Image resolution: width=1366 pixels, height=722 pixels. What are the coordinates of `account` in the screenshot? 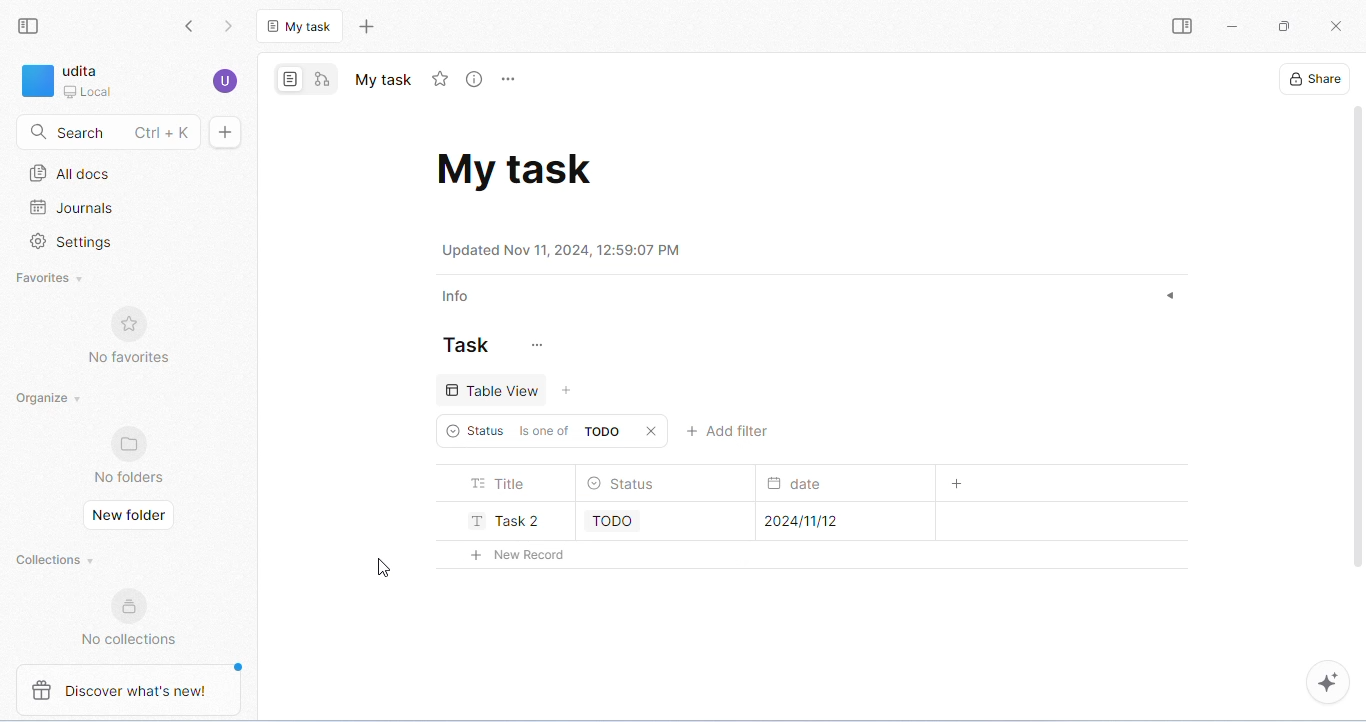 It's located at (225, 81).